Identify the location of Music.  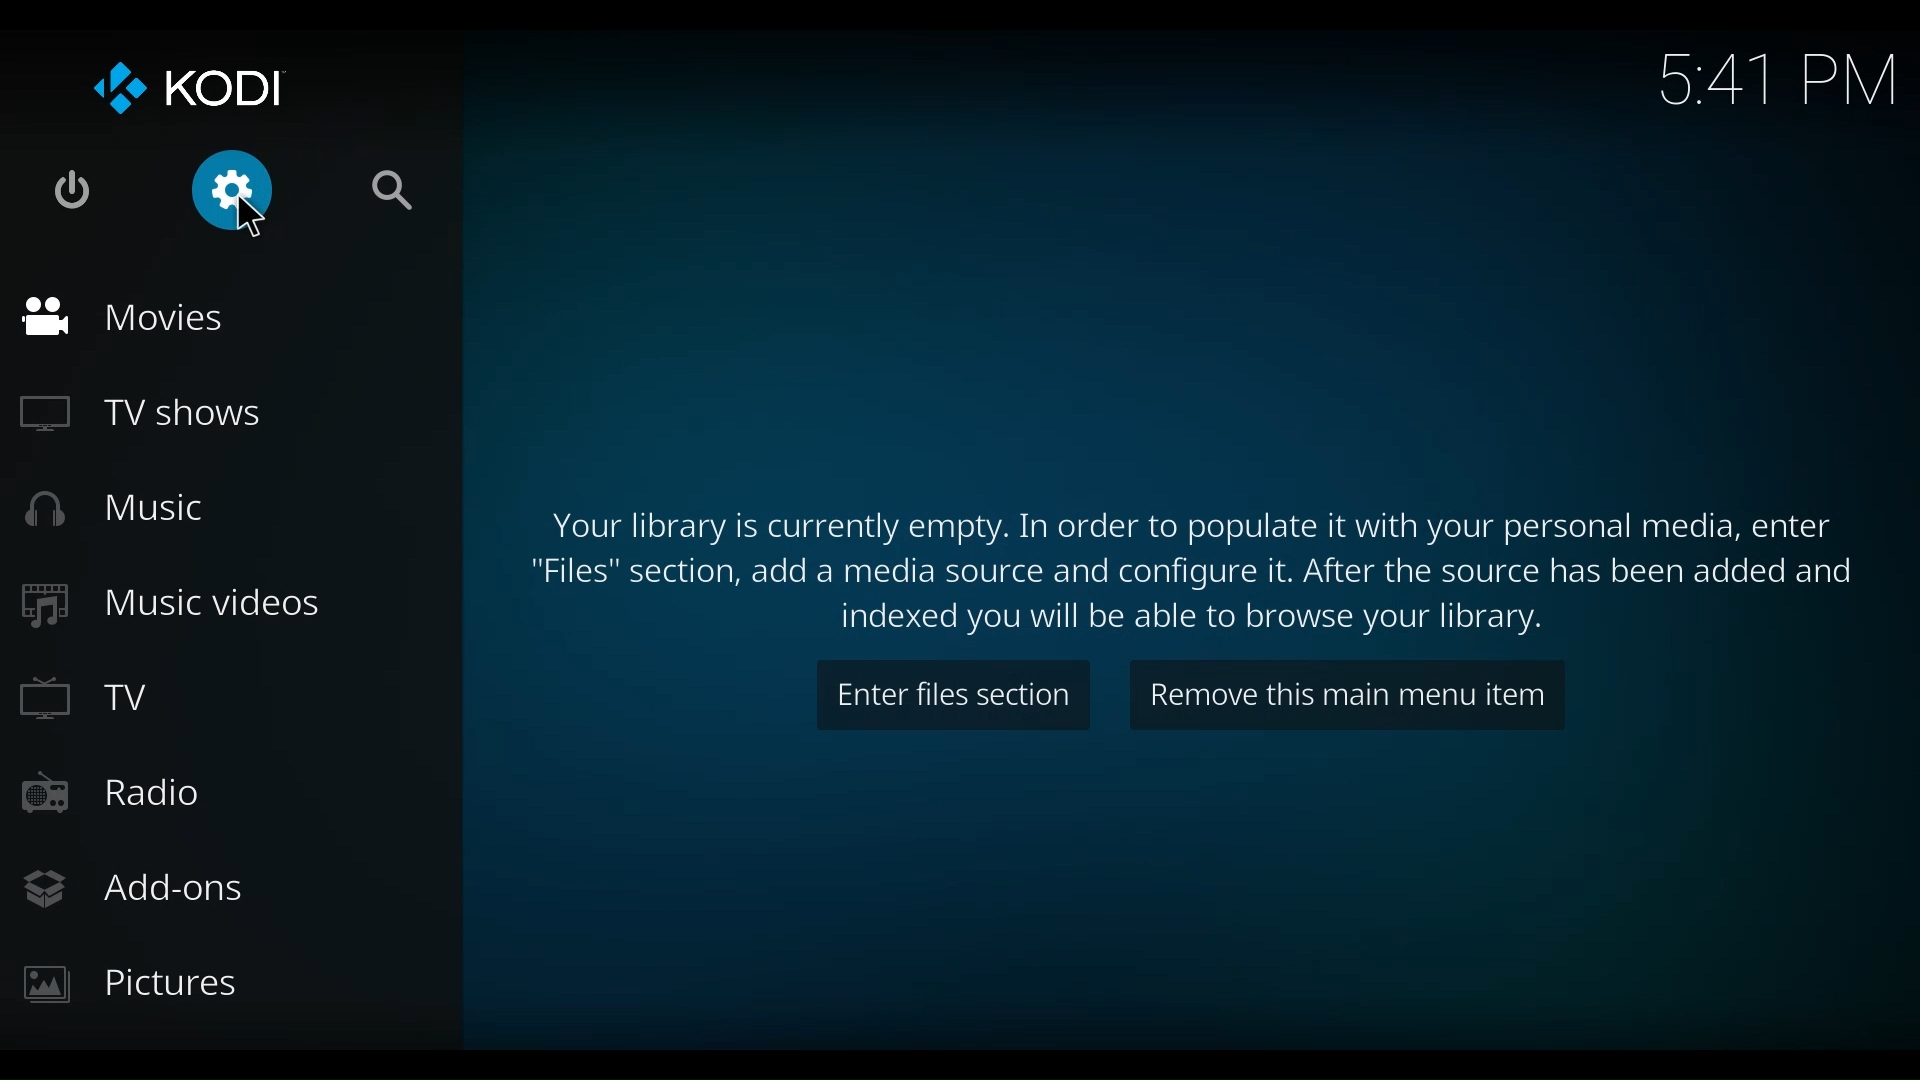
(115, 507).